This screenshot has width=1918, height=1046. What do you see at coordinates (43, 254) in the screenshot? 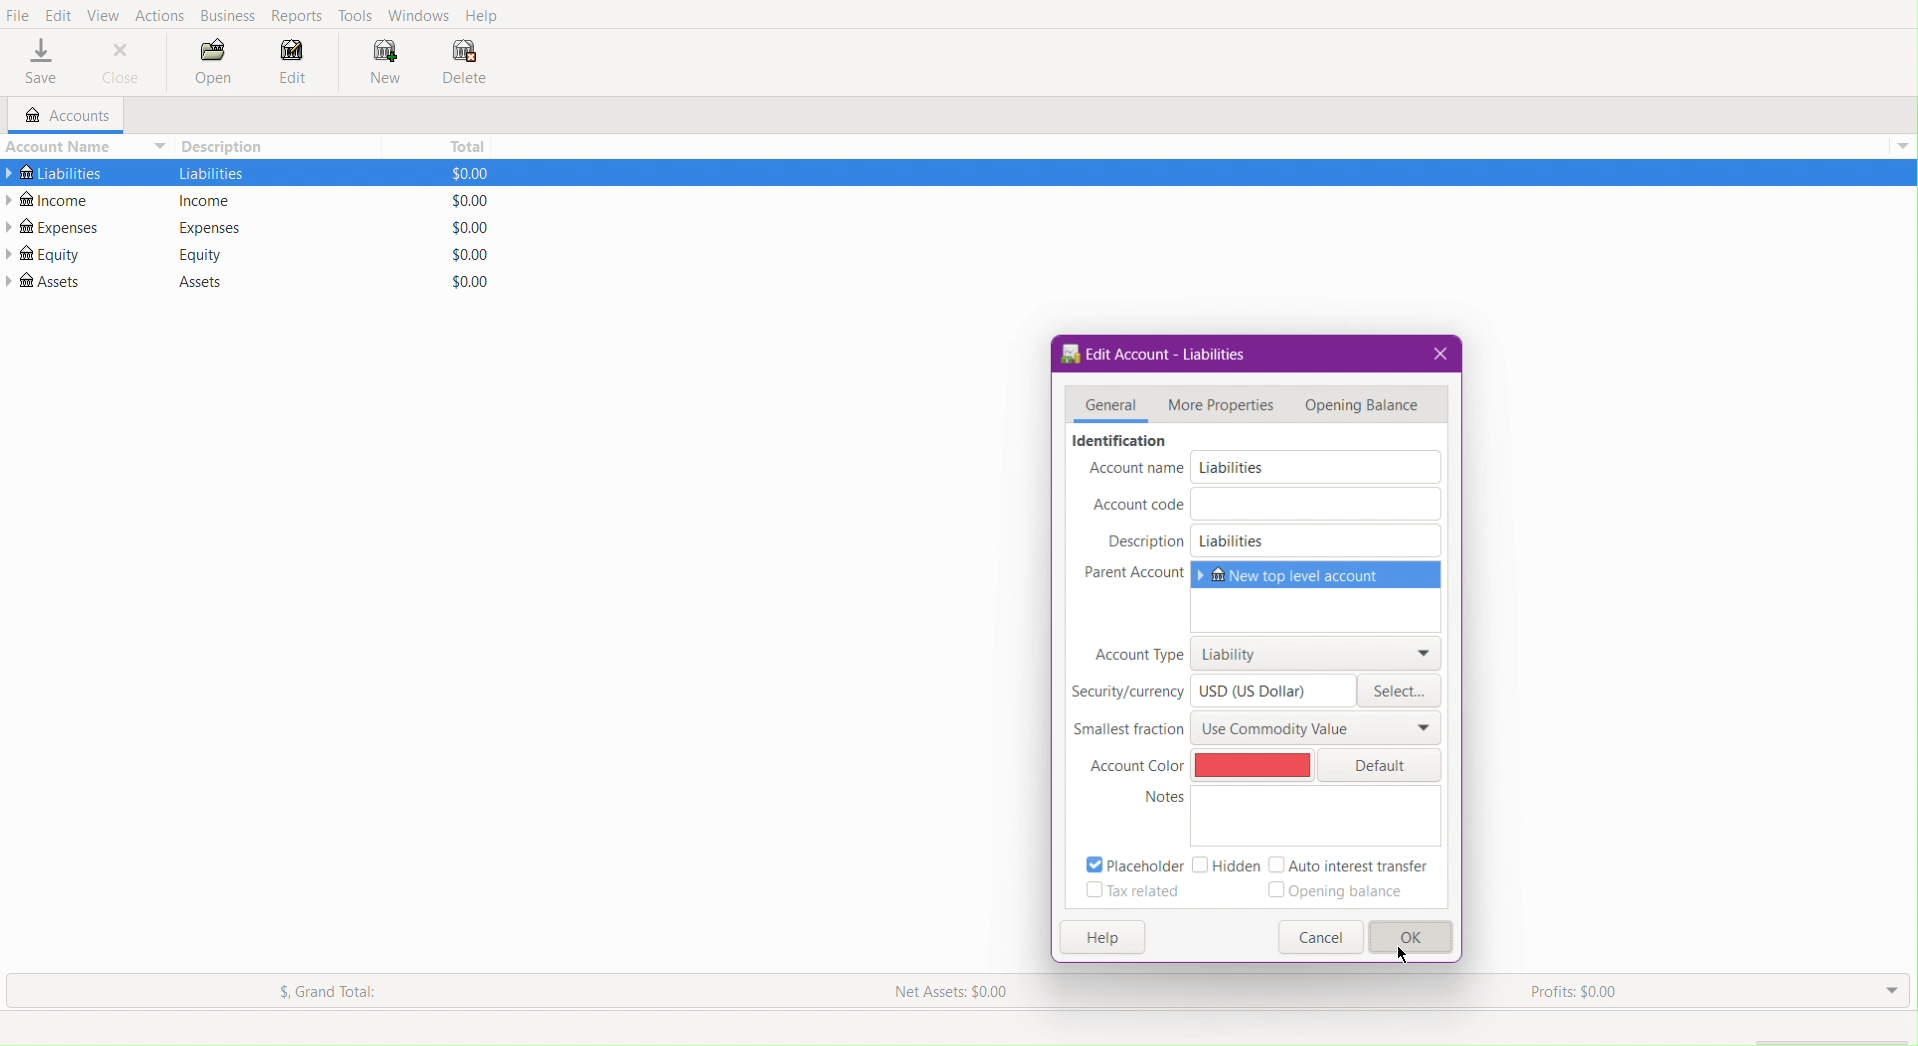
I see `Equity` at bounding box center [43, 254].